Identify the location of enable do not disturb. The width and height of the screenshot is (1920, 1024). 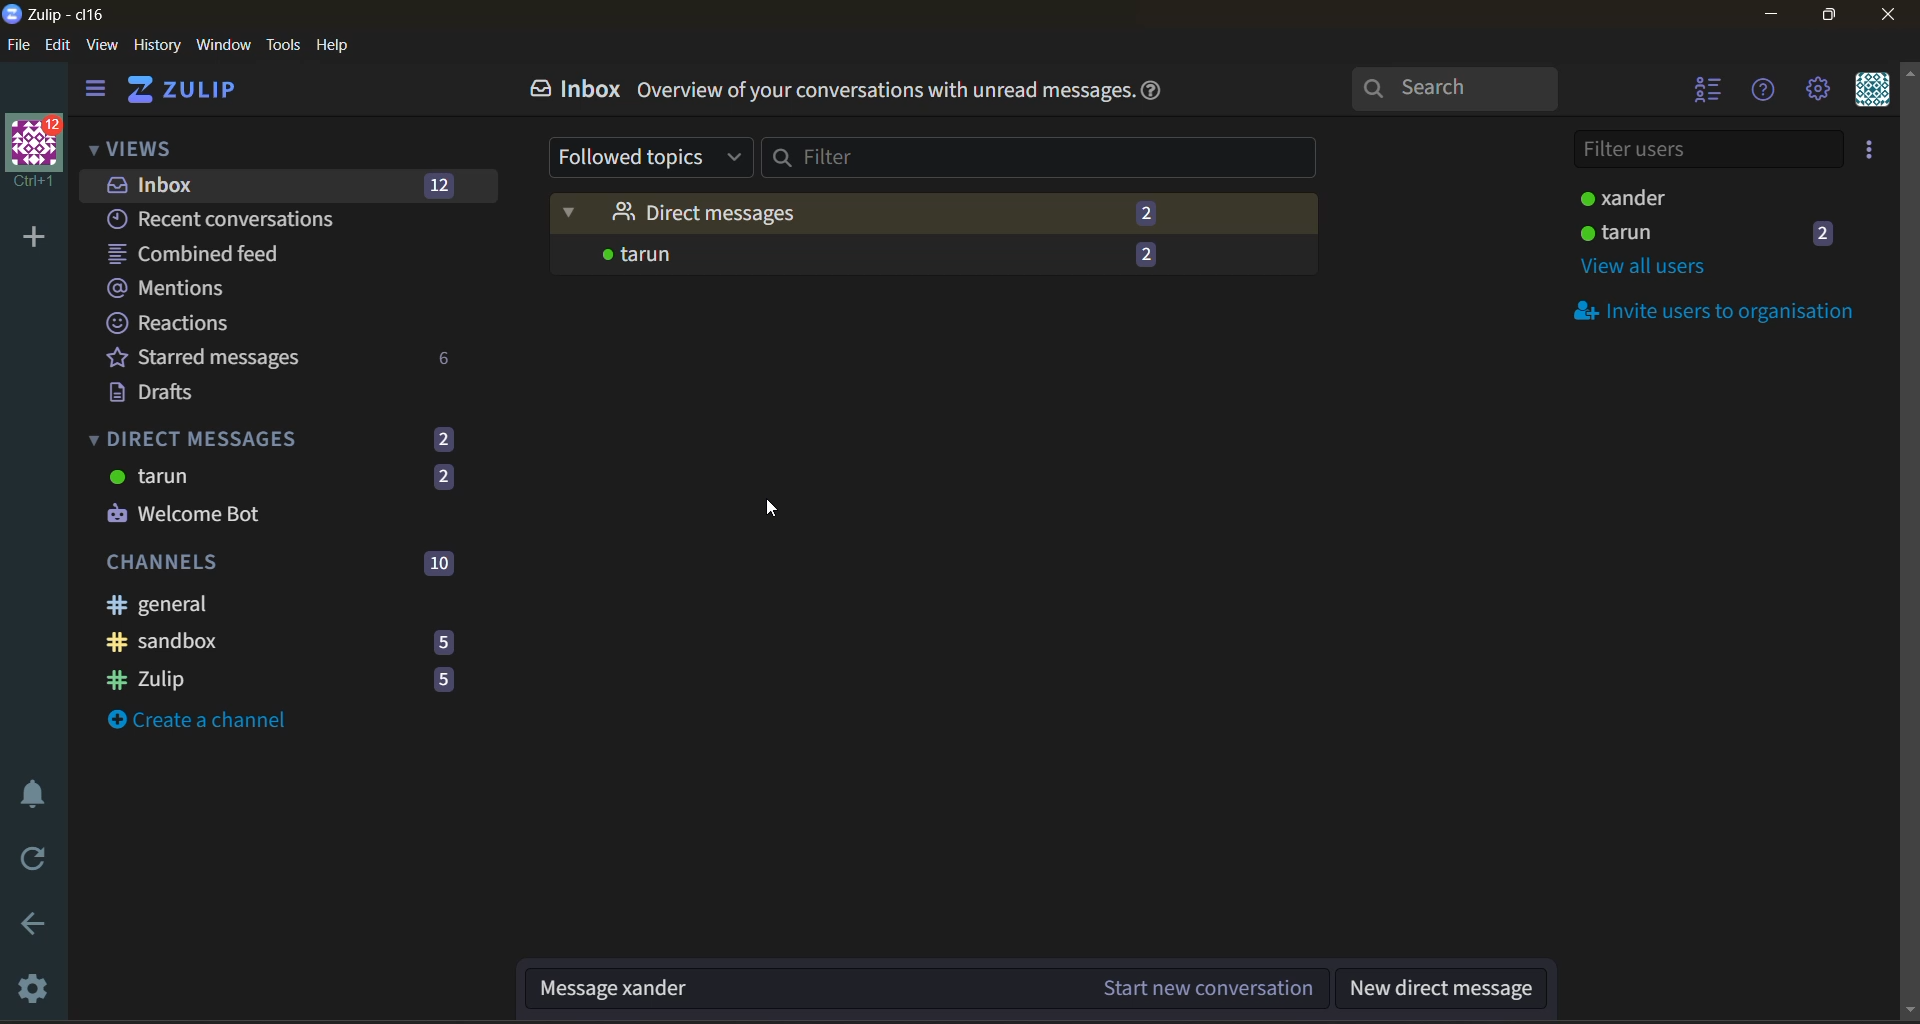
(34, 797).